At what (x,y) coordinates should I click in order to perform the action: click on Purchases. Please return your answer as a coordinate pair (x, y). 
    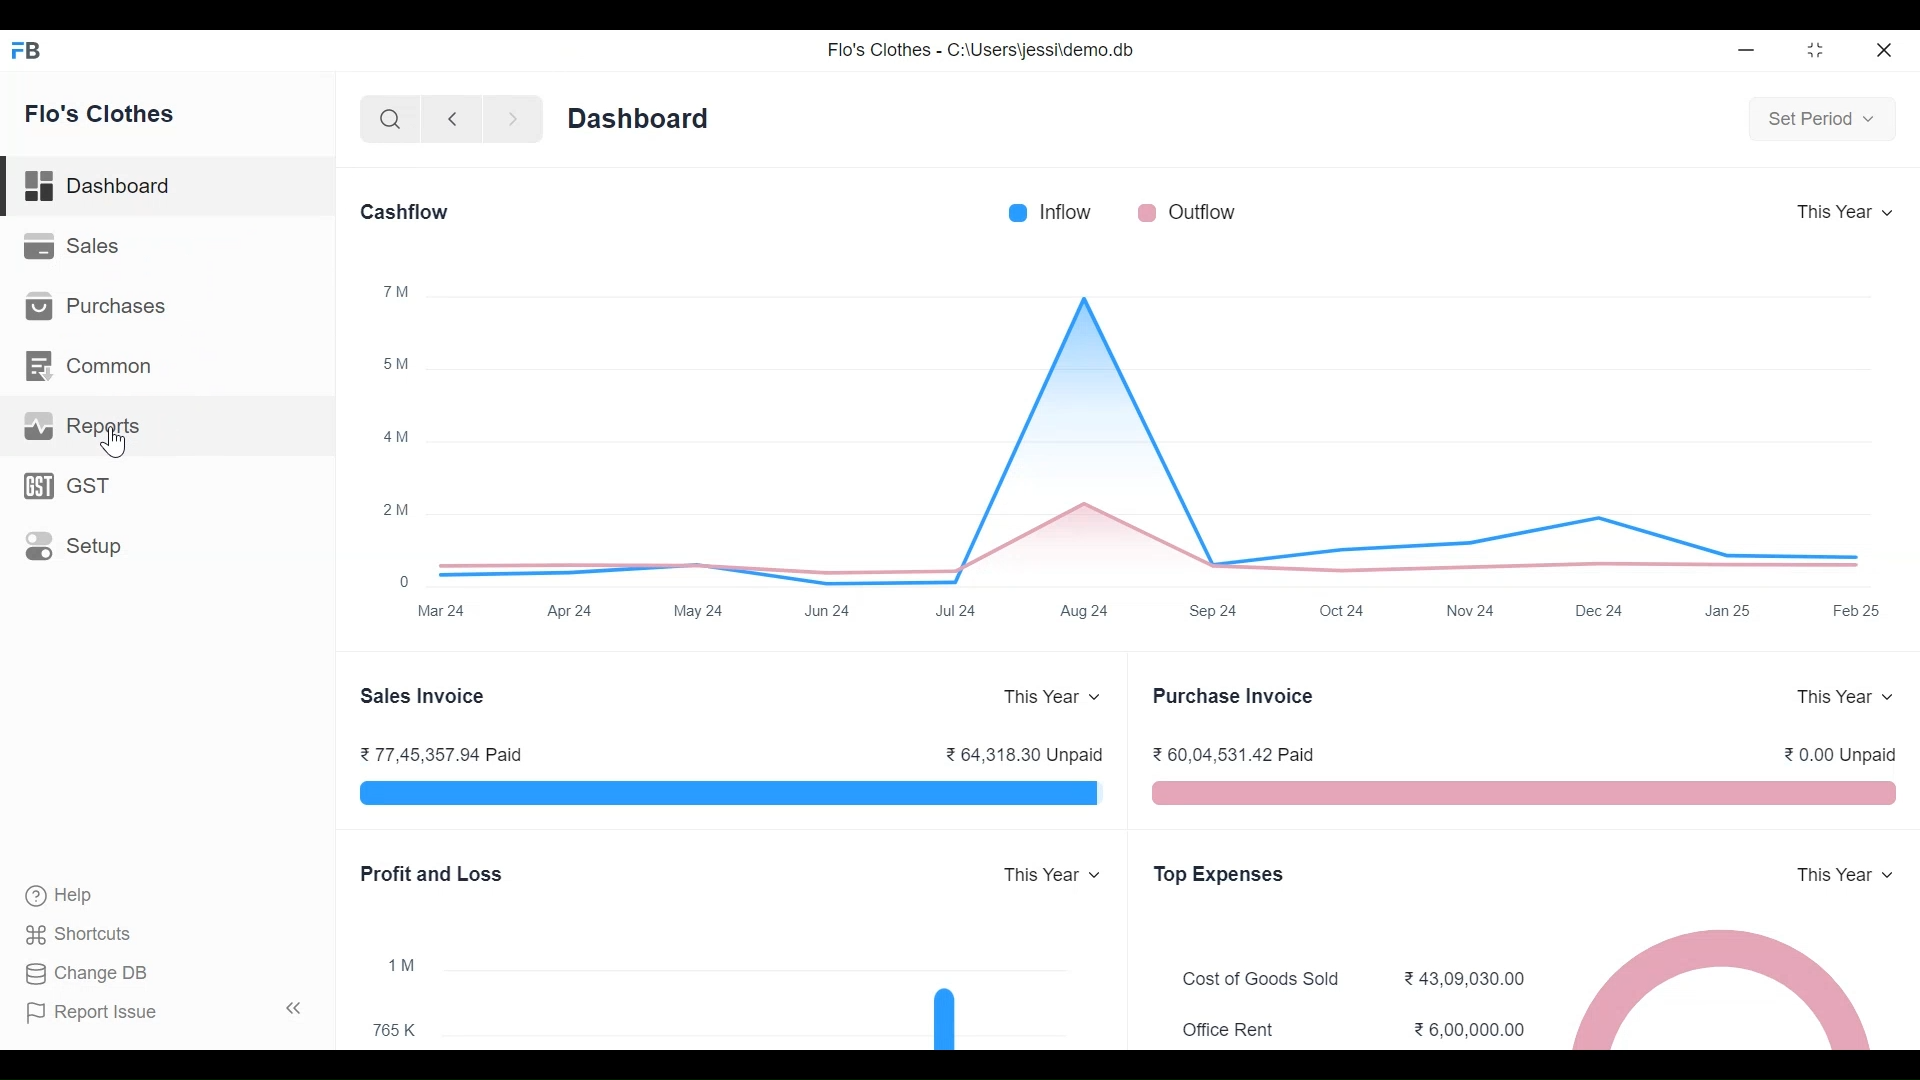
    Looking at the image, I should click on (97, 306).